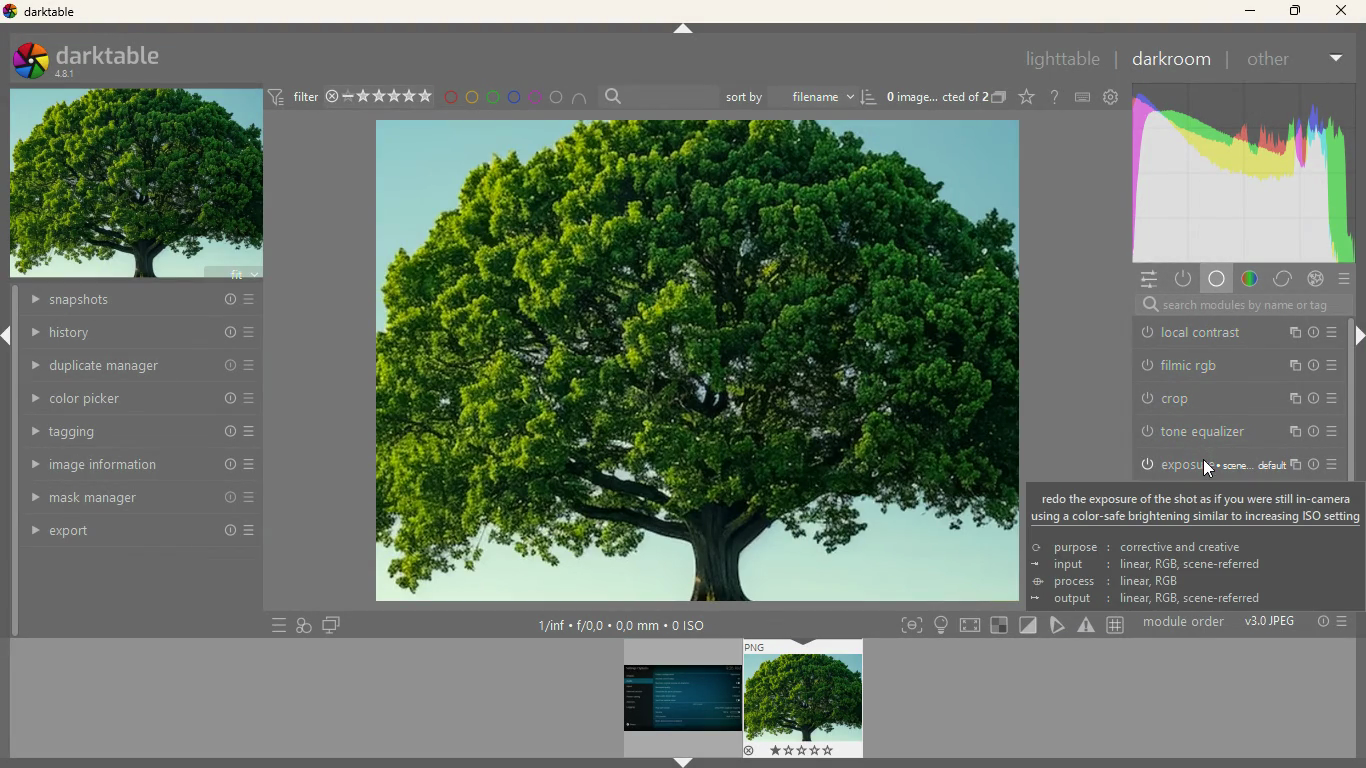 This screenshot has width=1366, height=768. Describe the element at coordinates (1333, 396) in the screenshot. I see `change` at that location.